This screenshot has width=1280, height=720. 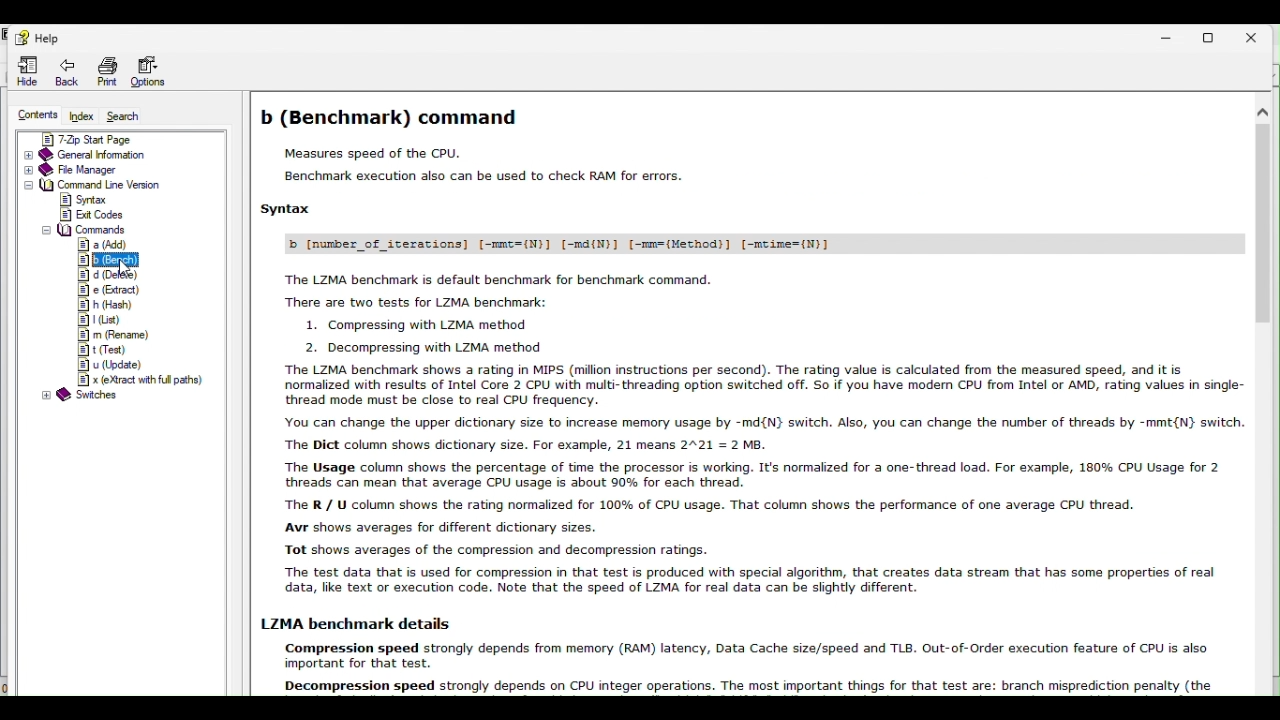 I want to click on Command line version, so click(x=97, y=182).